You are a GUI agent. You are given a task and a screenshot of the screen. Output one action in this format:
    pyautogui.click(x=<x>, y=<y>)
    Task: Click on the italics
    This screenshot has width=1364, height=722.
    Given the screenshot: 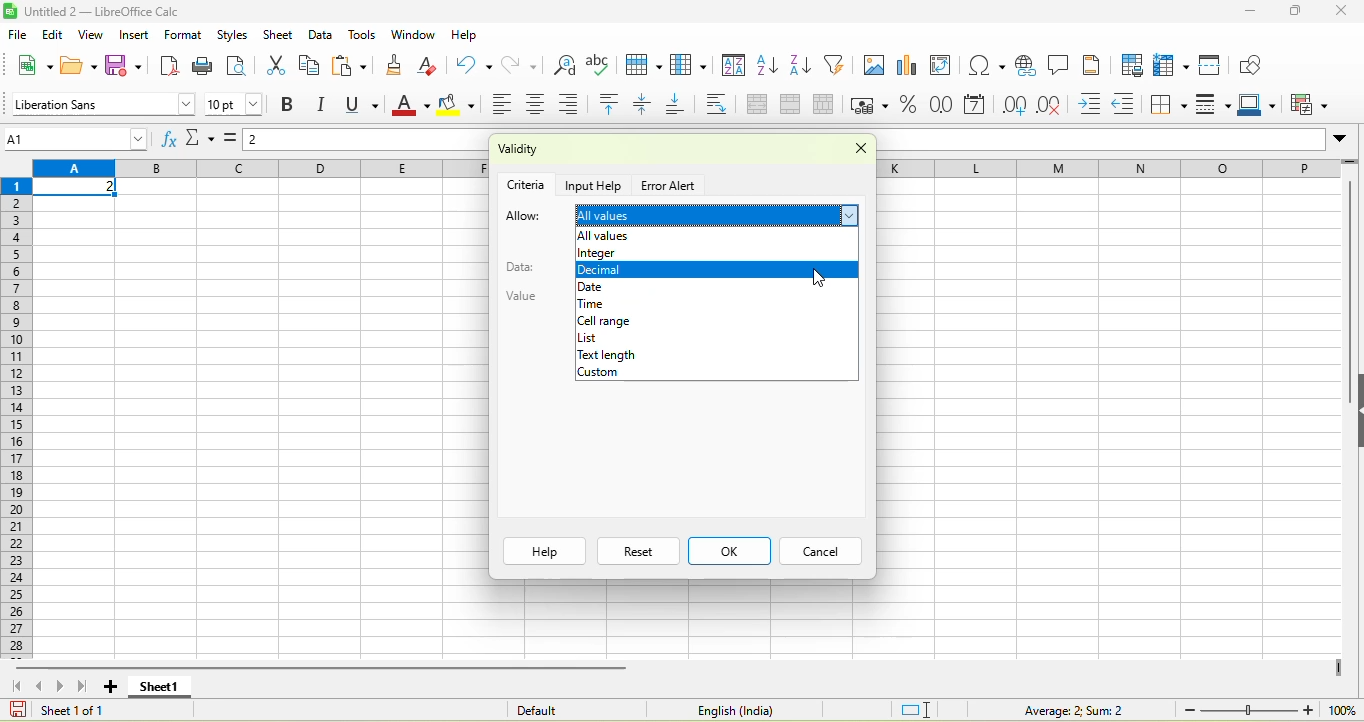 What is the action you would take?
    pyautogui.click(x=326, y=105)
    